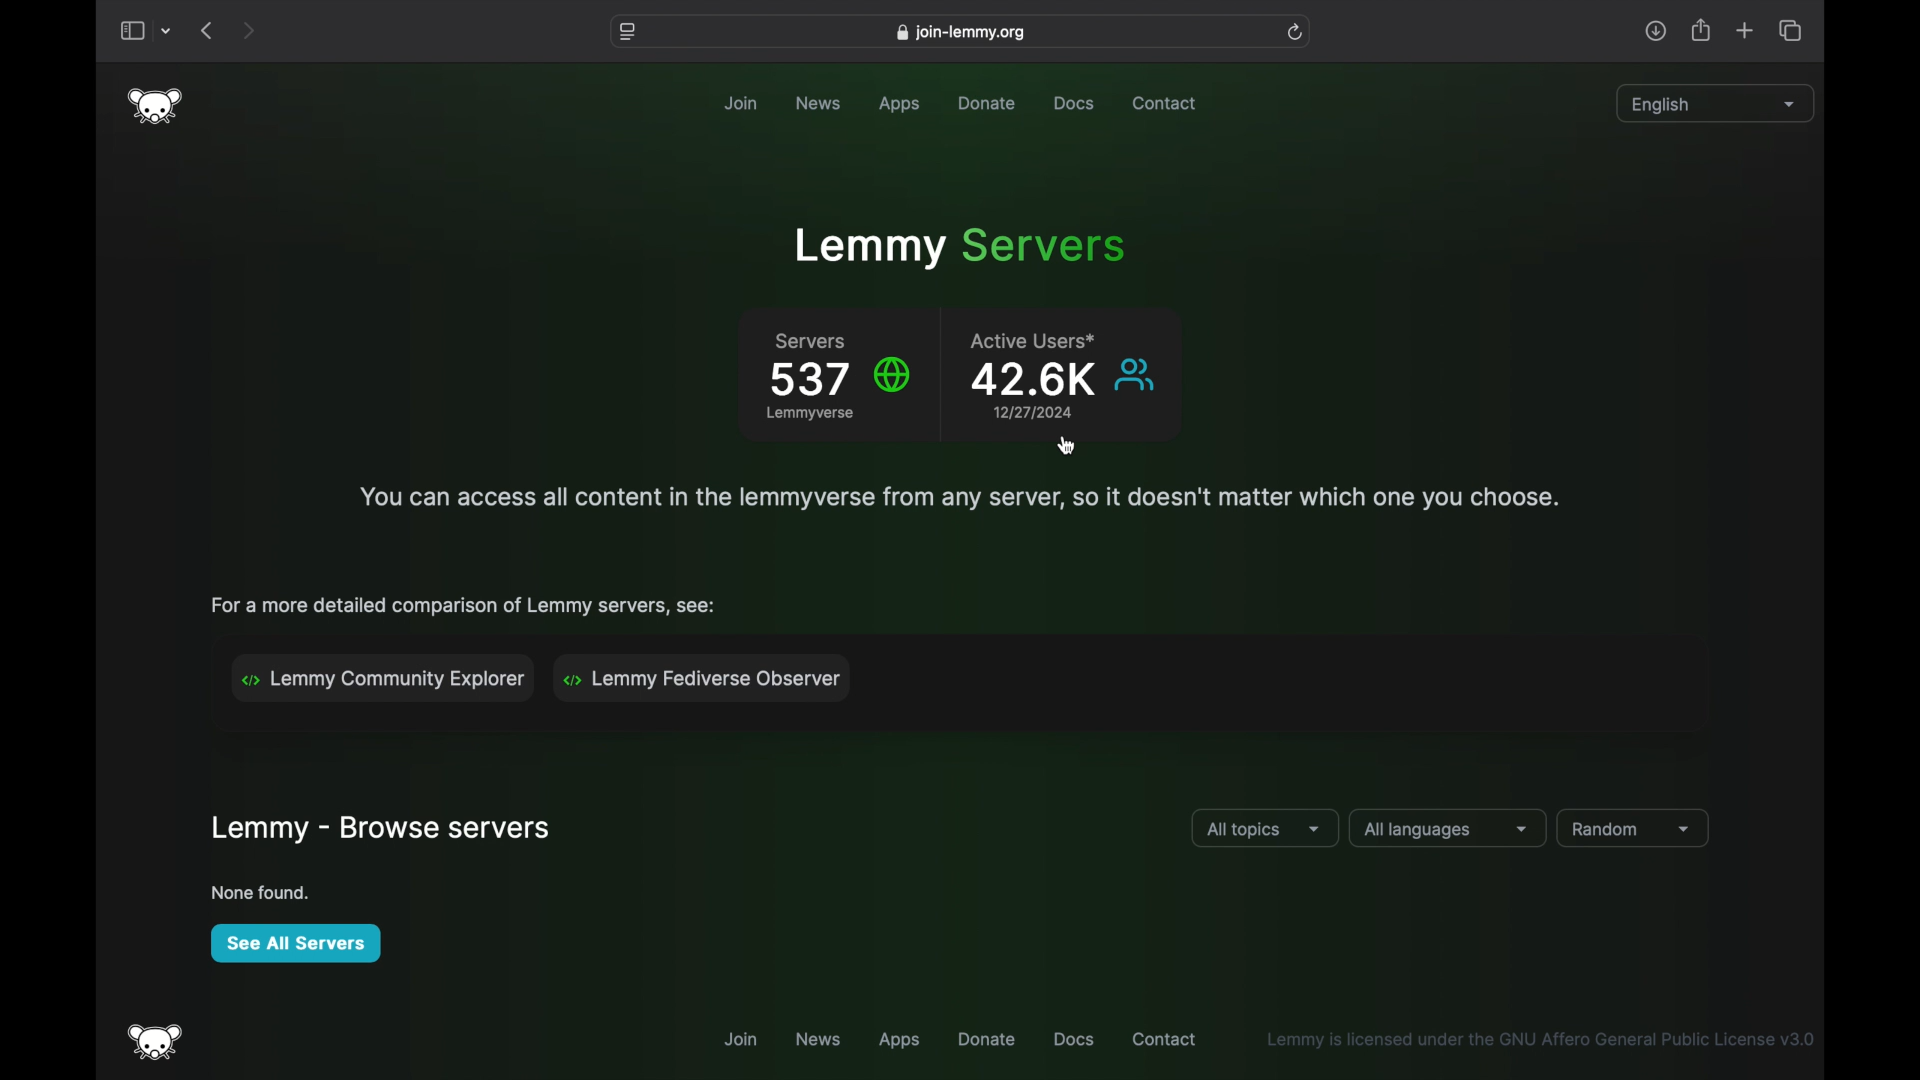  Describe the element at coordinates (294, 943) in the screenshot. I see `see all servers` at that location.